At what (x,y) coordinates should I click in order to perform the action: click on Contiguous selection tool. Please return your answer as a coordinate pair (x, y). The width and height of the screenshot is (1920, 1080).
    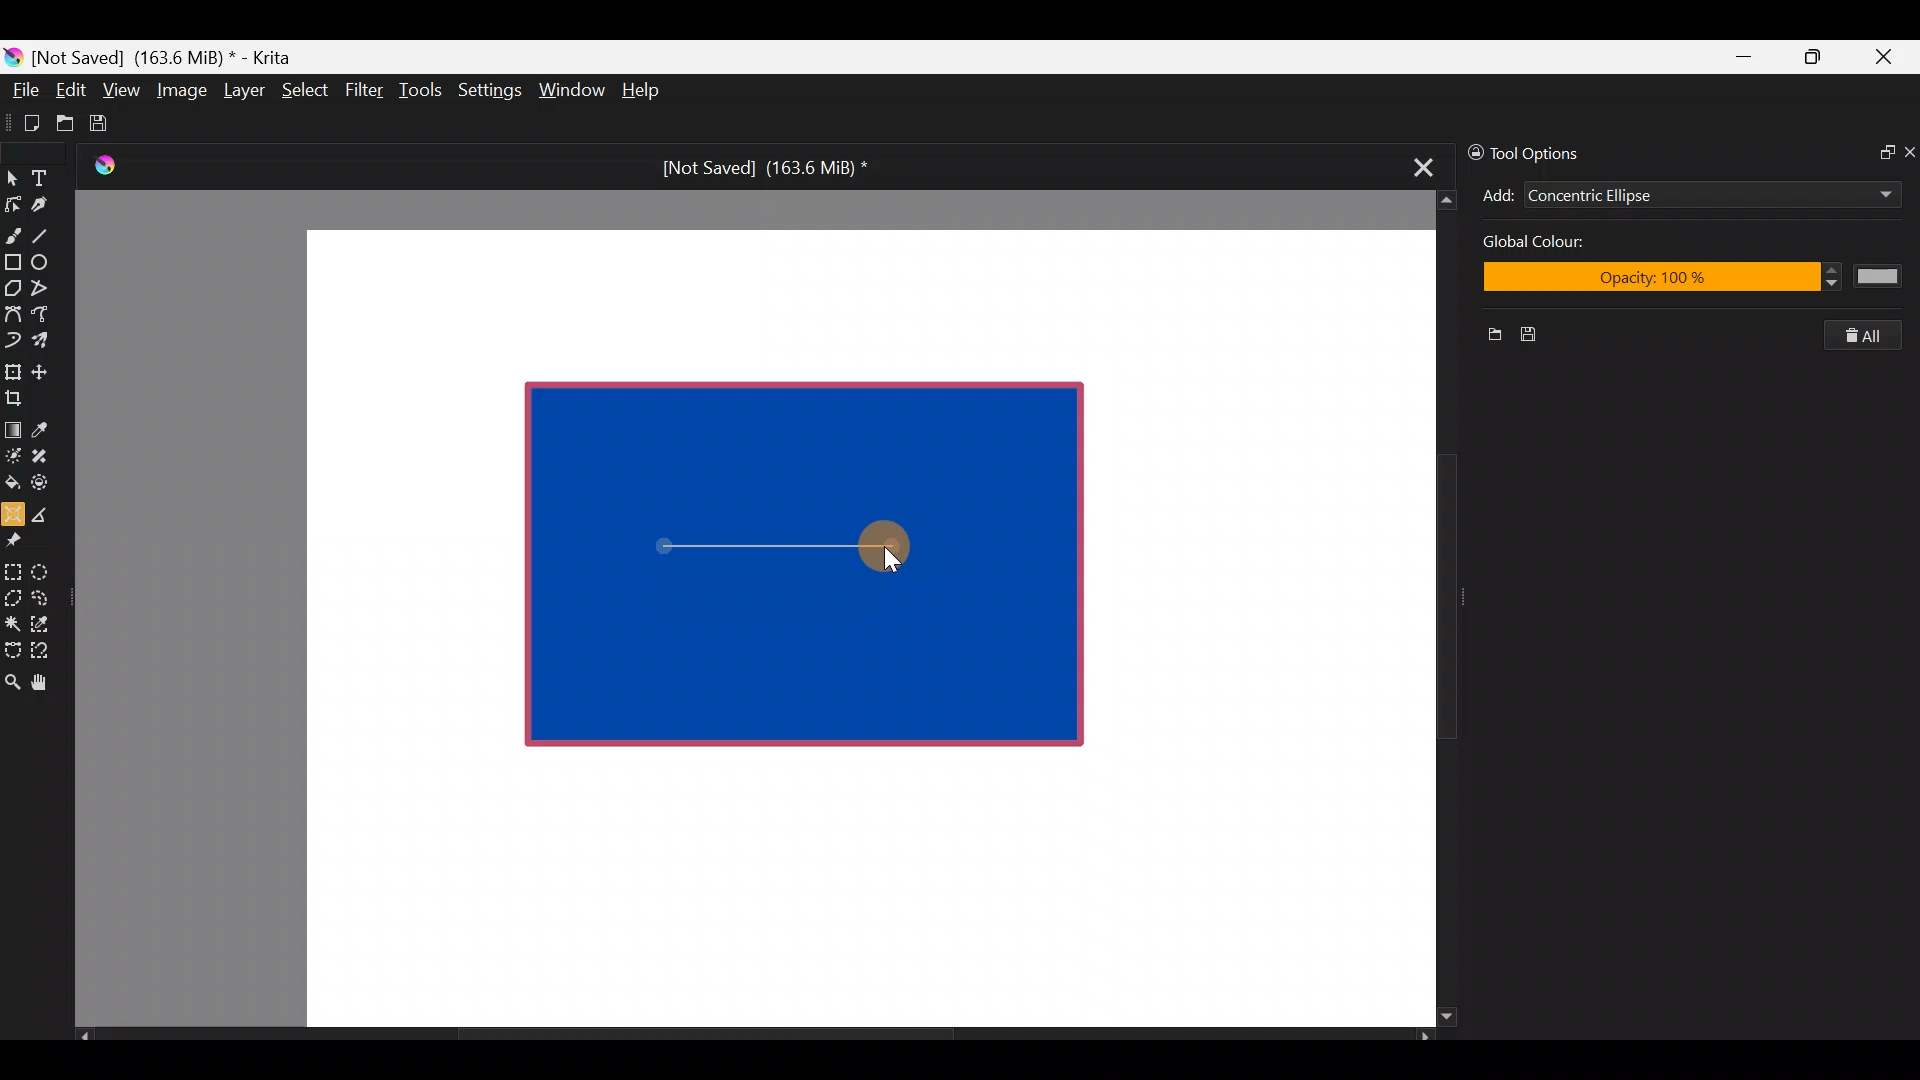
    Looking at the image, I should click on (12, 618).